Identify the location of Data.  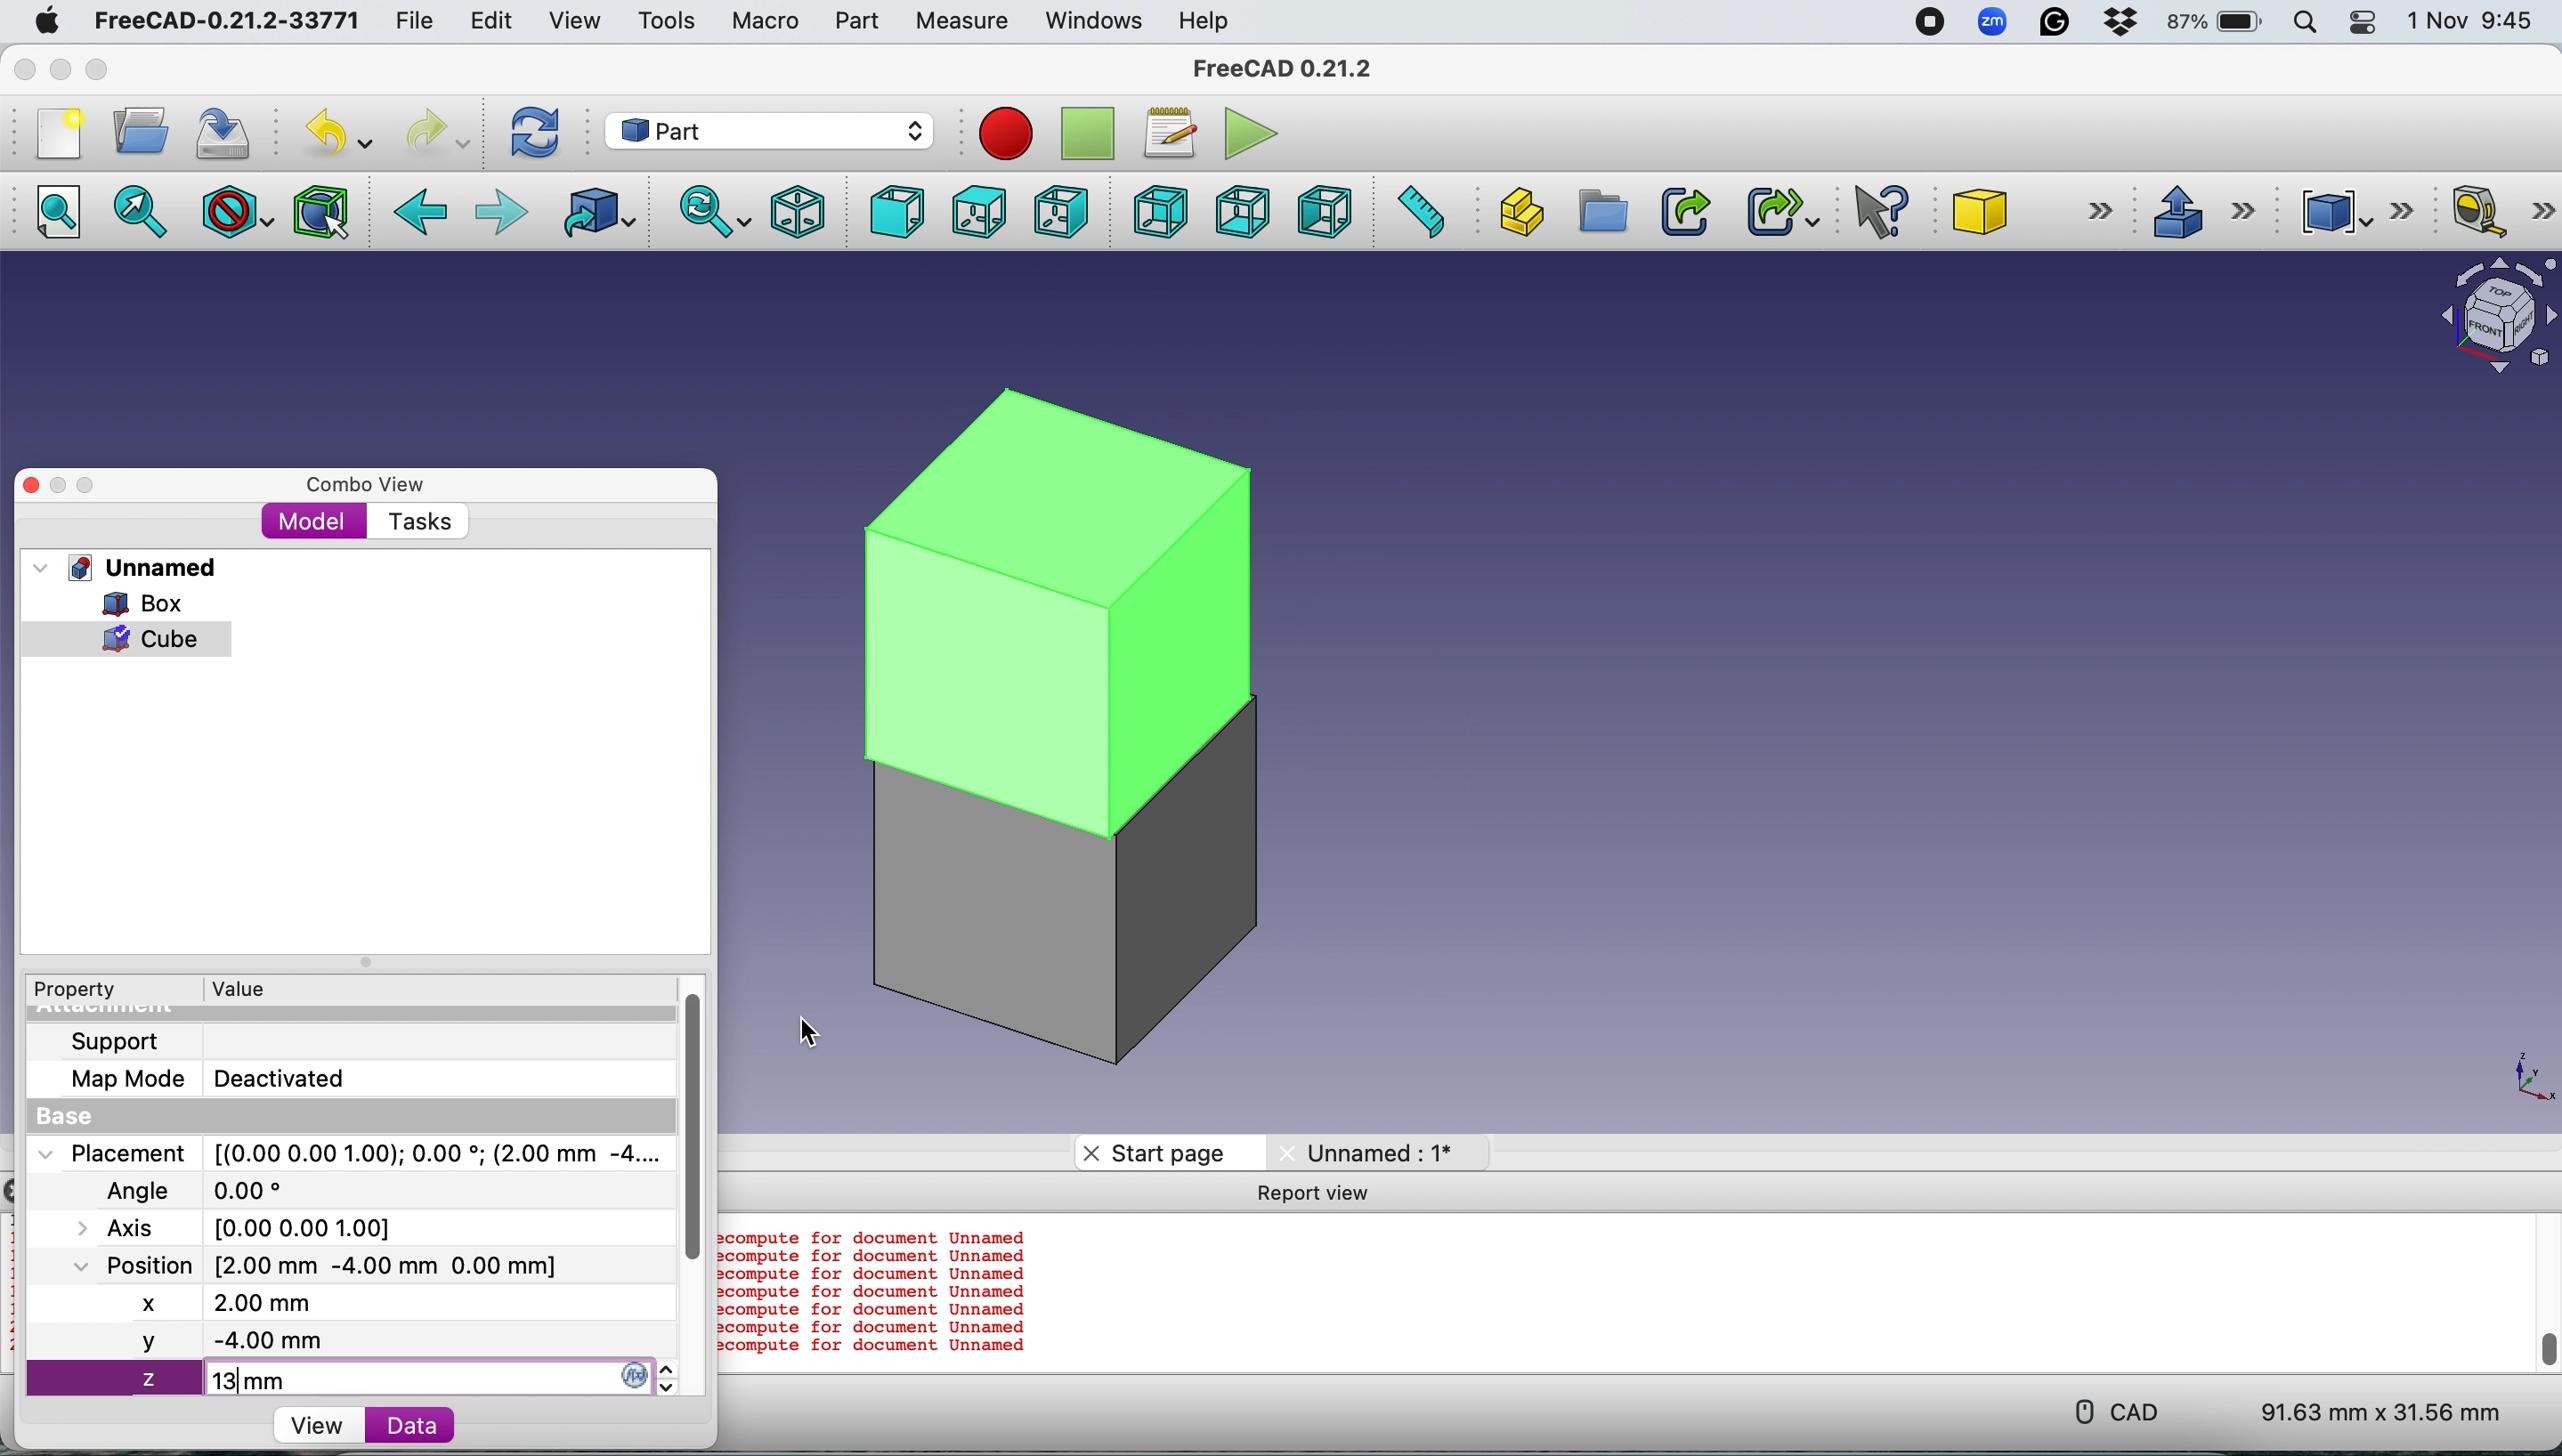
(457, 1427).